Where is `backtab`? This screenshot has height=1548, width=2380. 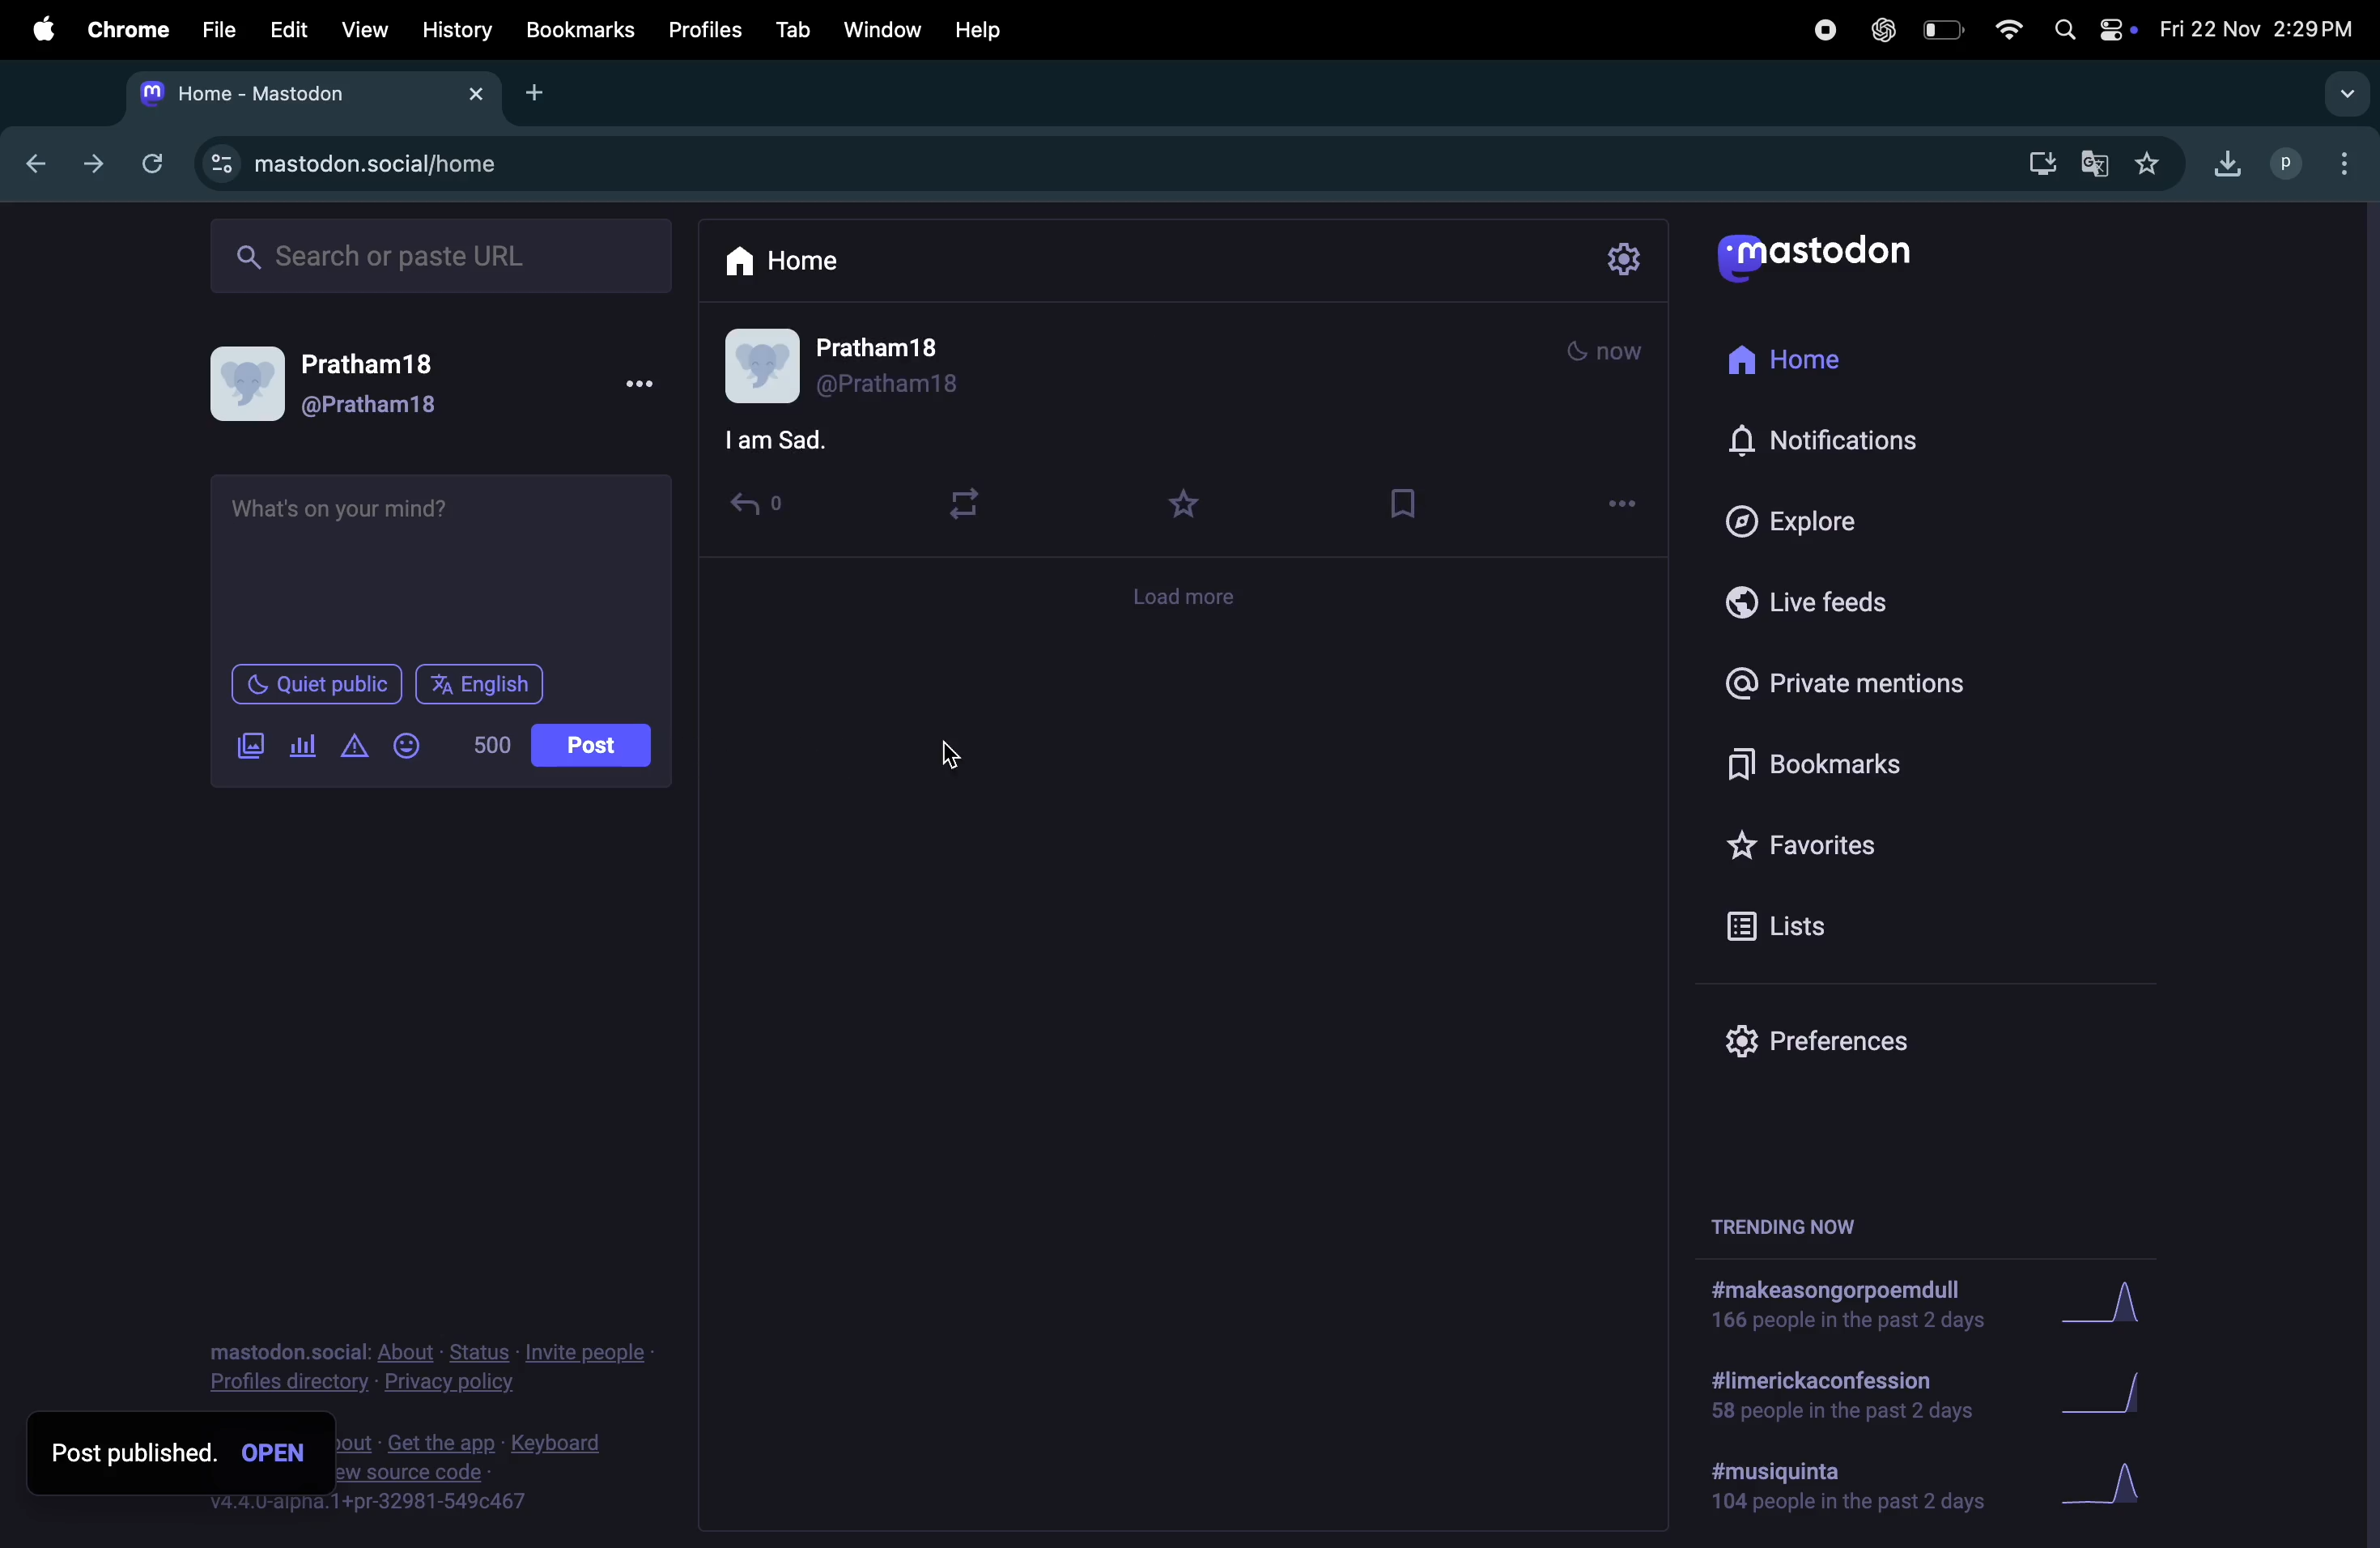
backtab is located at coordinates (30, 164).